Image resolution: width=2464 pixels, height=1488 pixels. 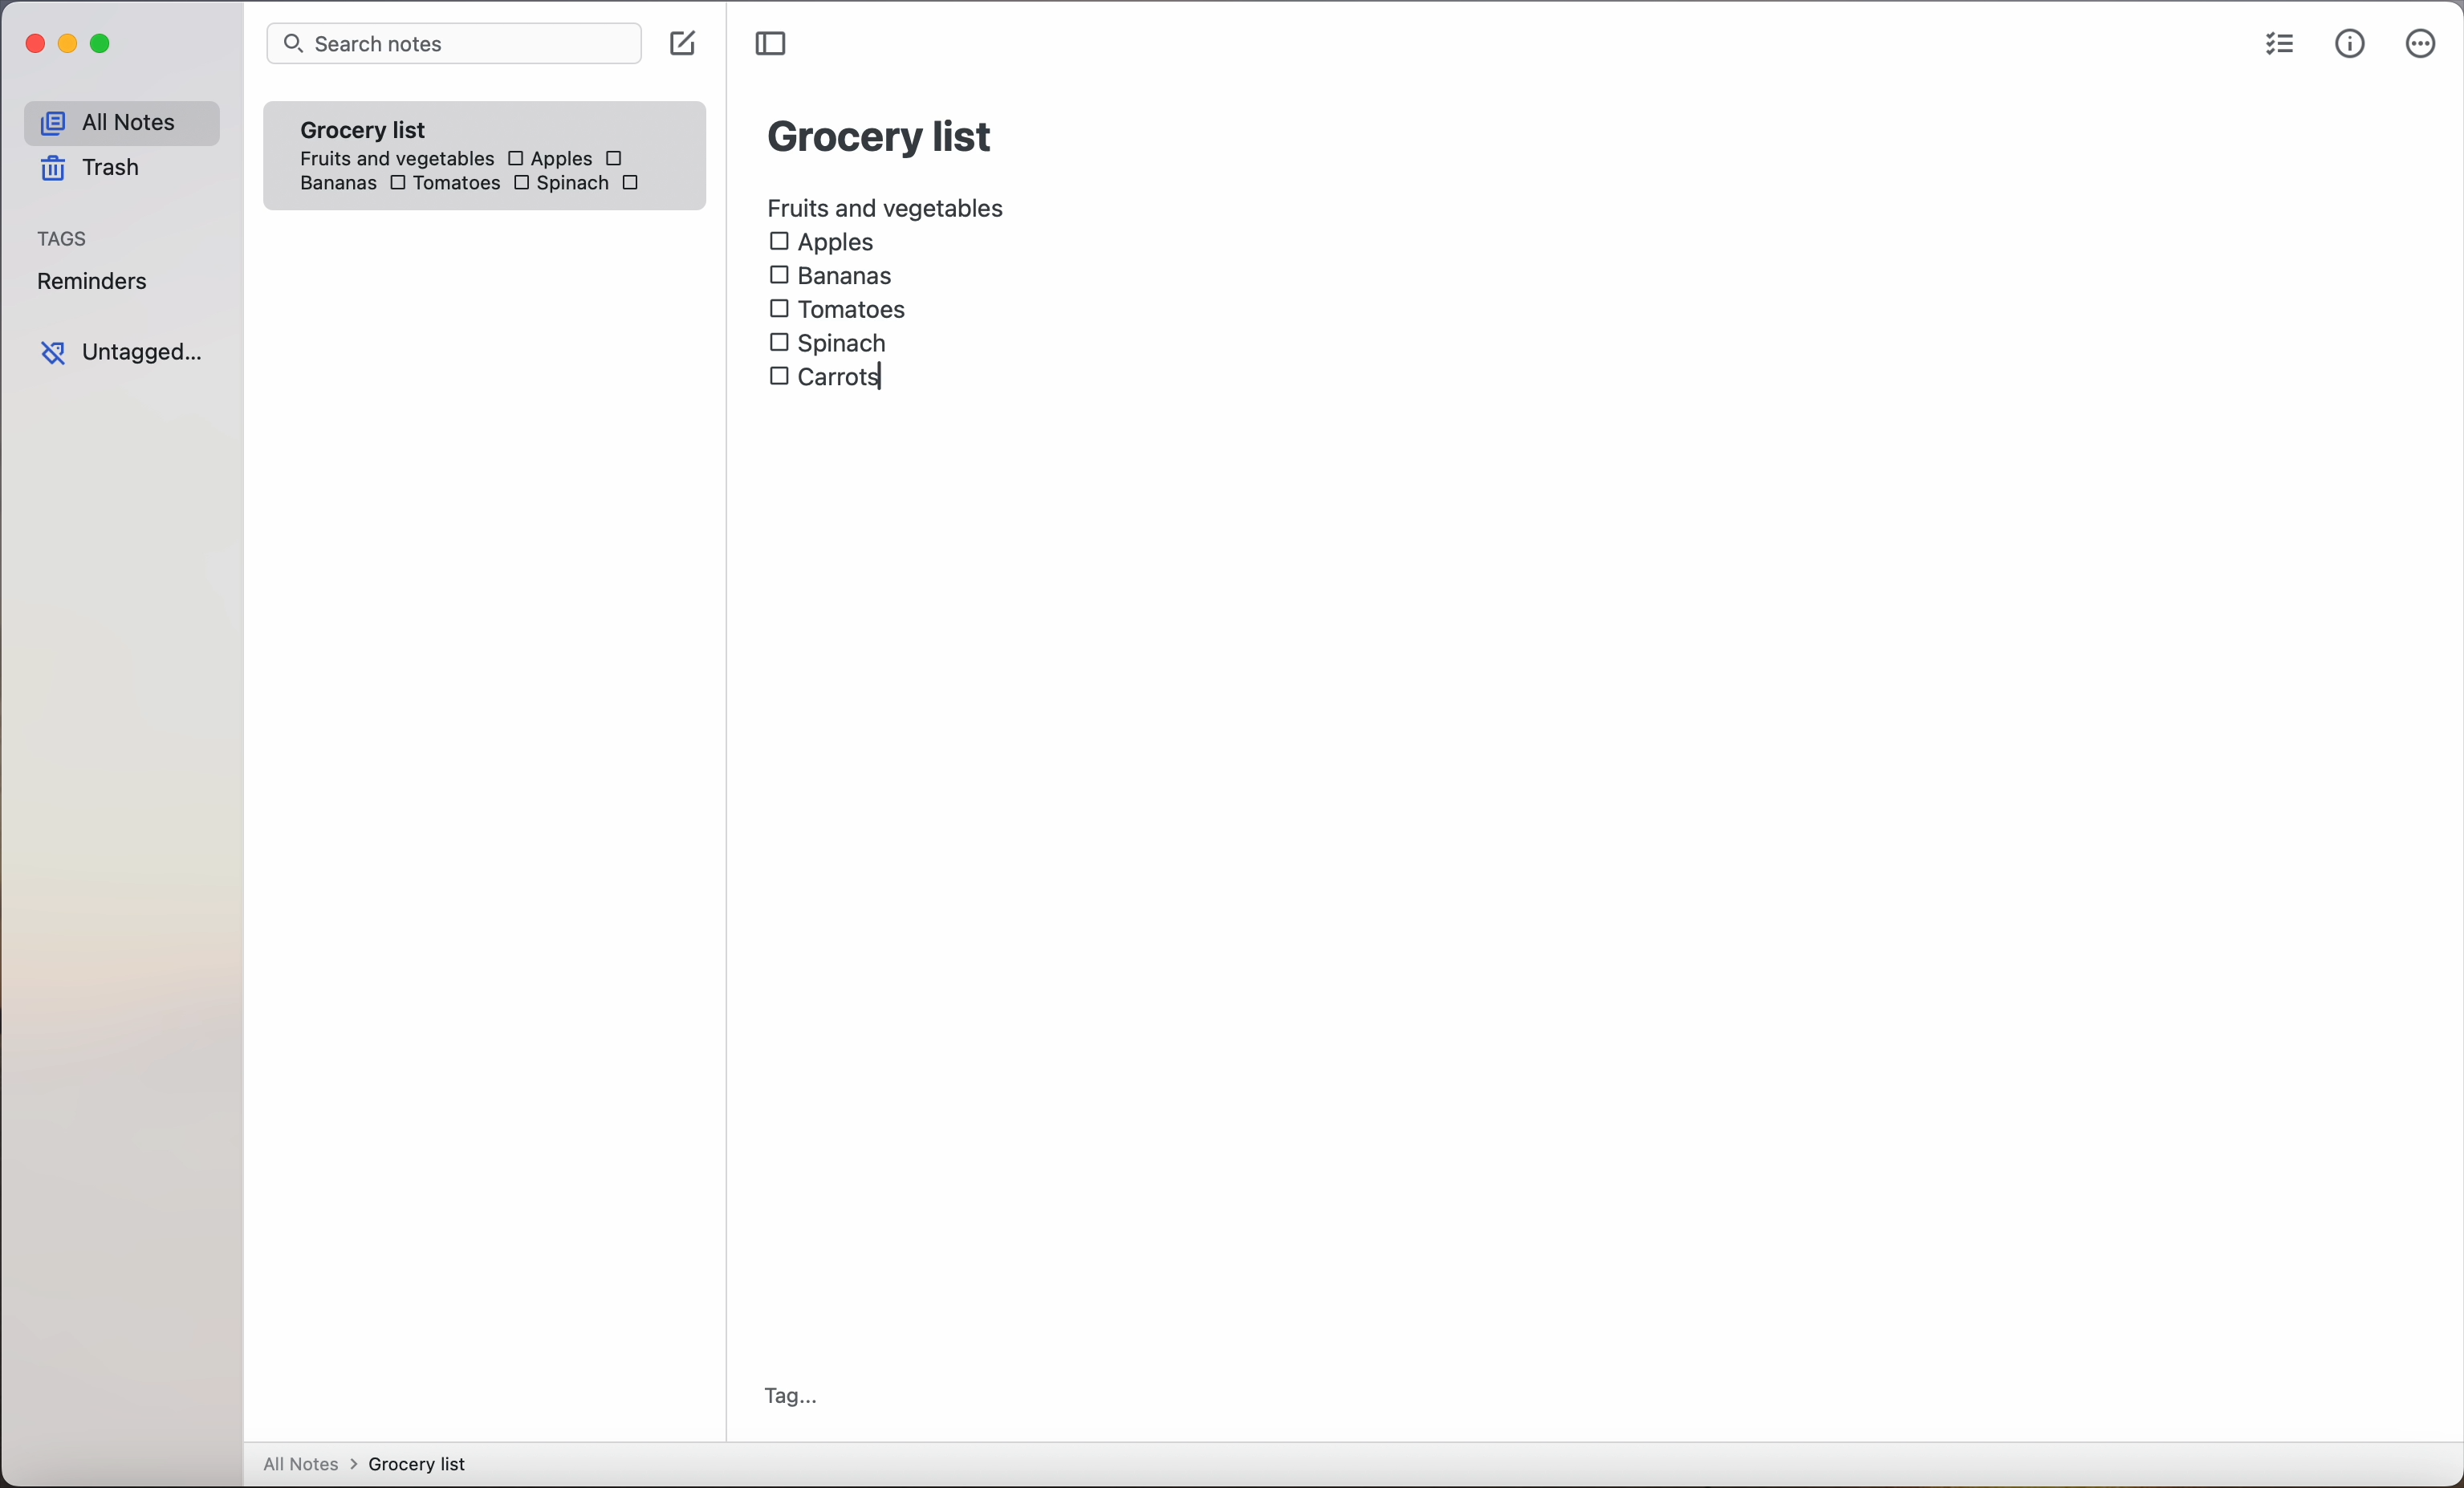 What do you see at coordinates (791, 1396) in the screenshot?
I see `tag` at bounding box center [791, 1396].